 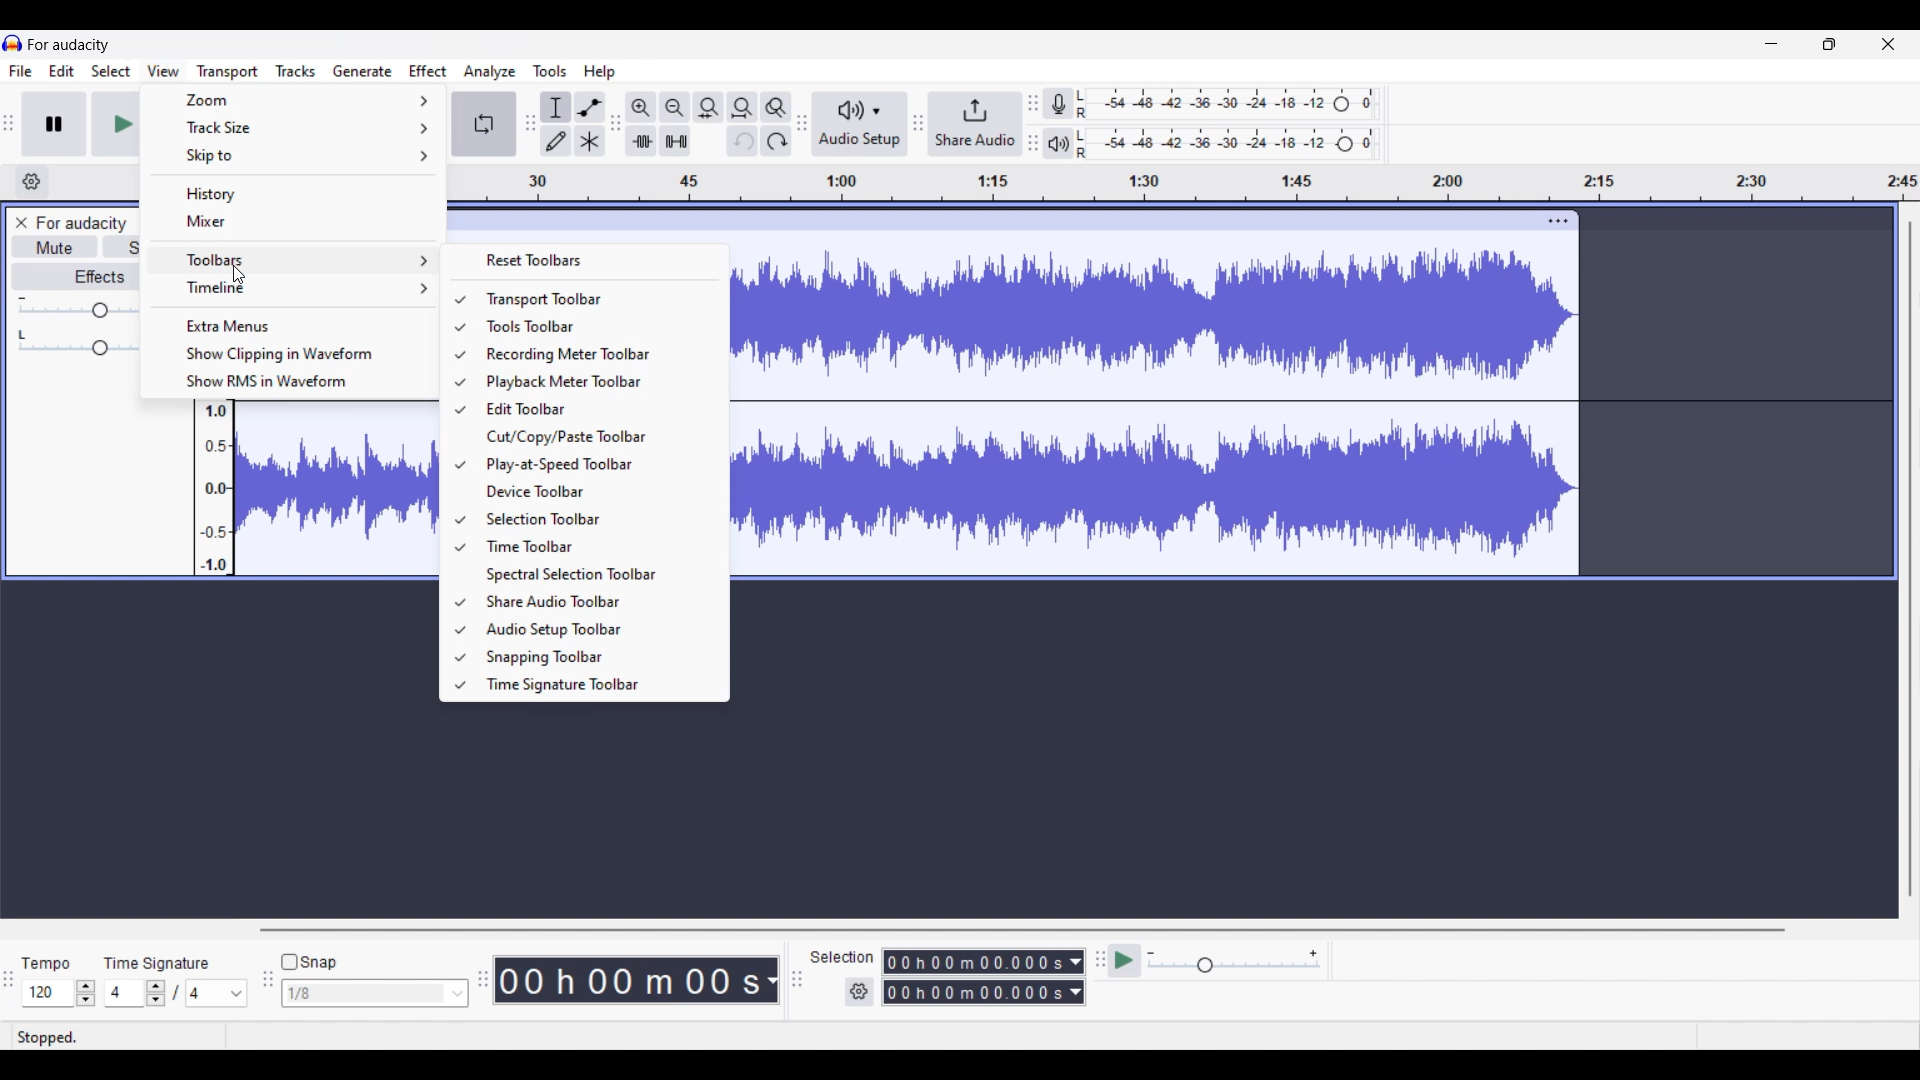 What do you see at coordinates (22, 223) in the screenshot?
I see `Close track` at bounding box center [22, 223].